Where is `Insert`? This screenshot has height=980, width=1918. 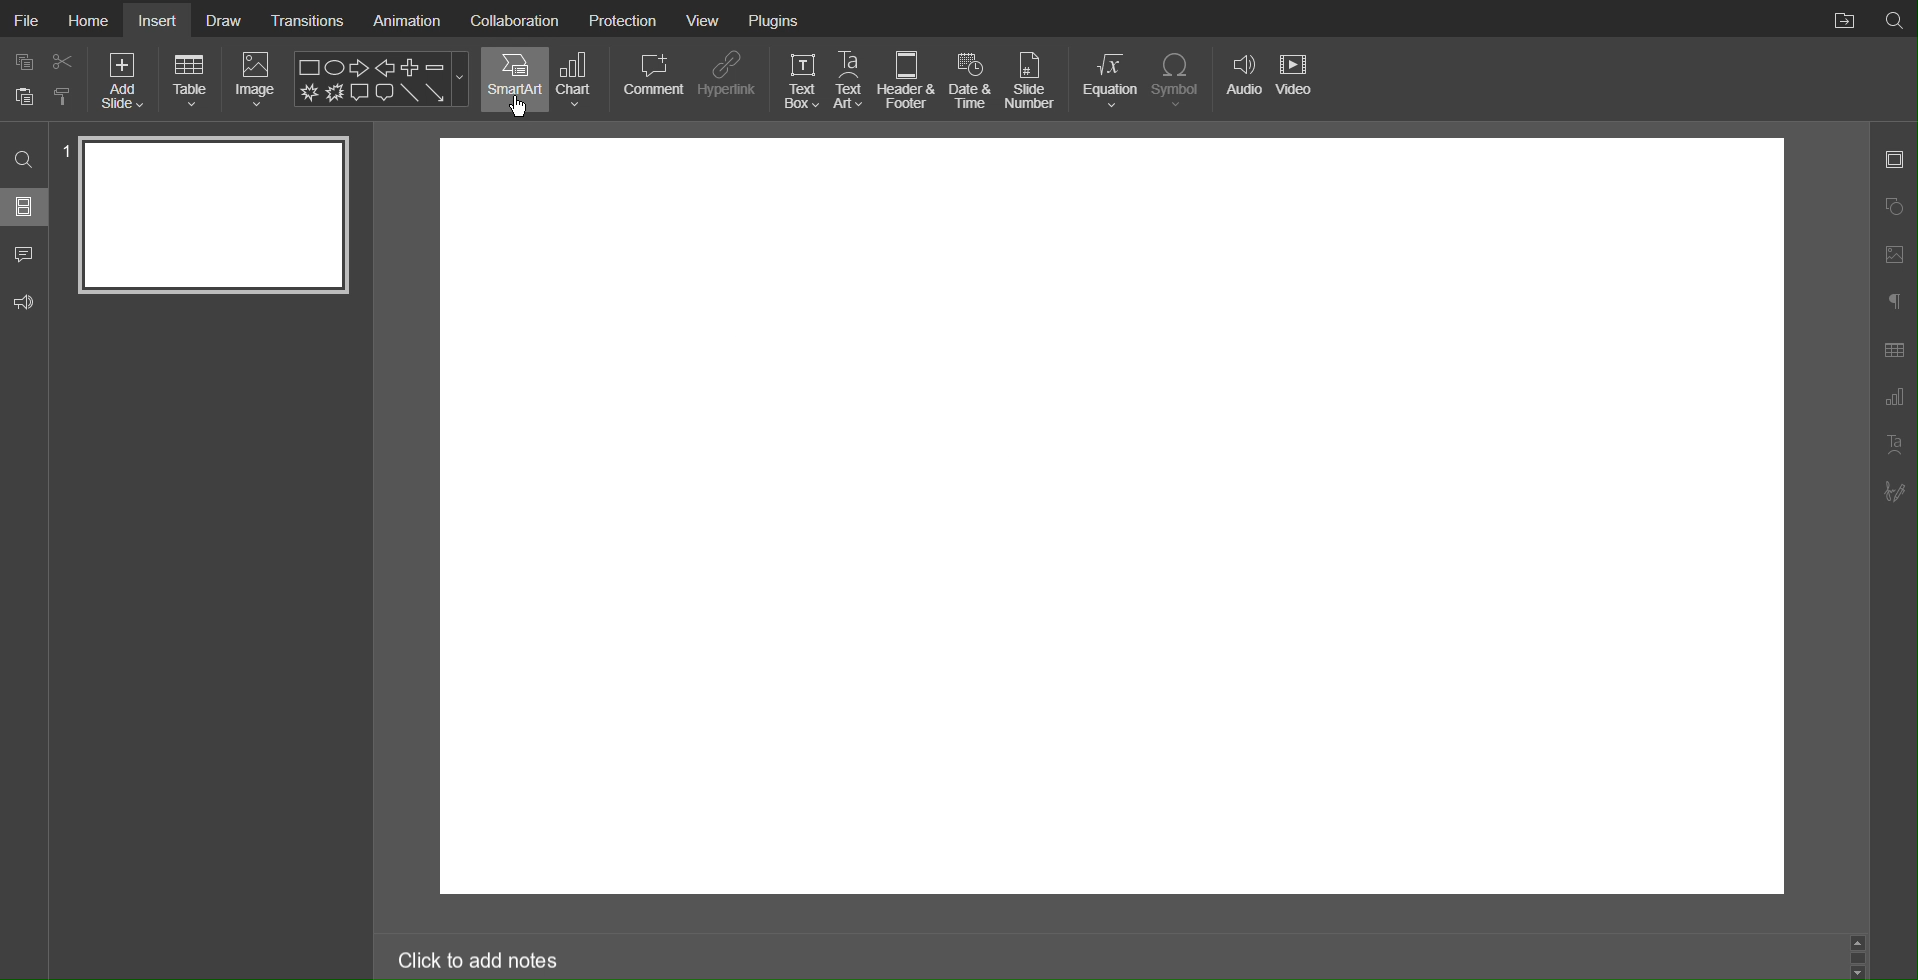 Insert is located at coordinates (160, 20).